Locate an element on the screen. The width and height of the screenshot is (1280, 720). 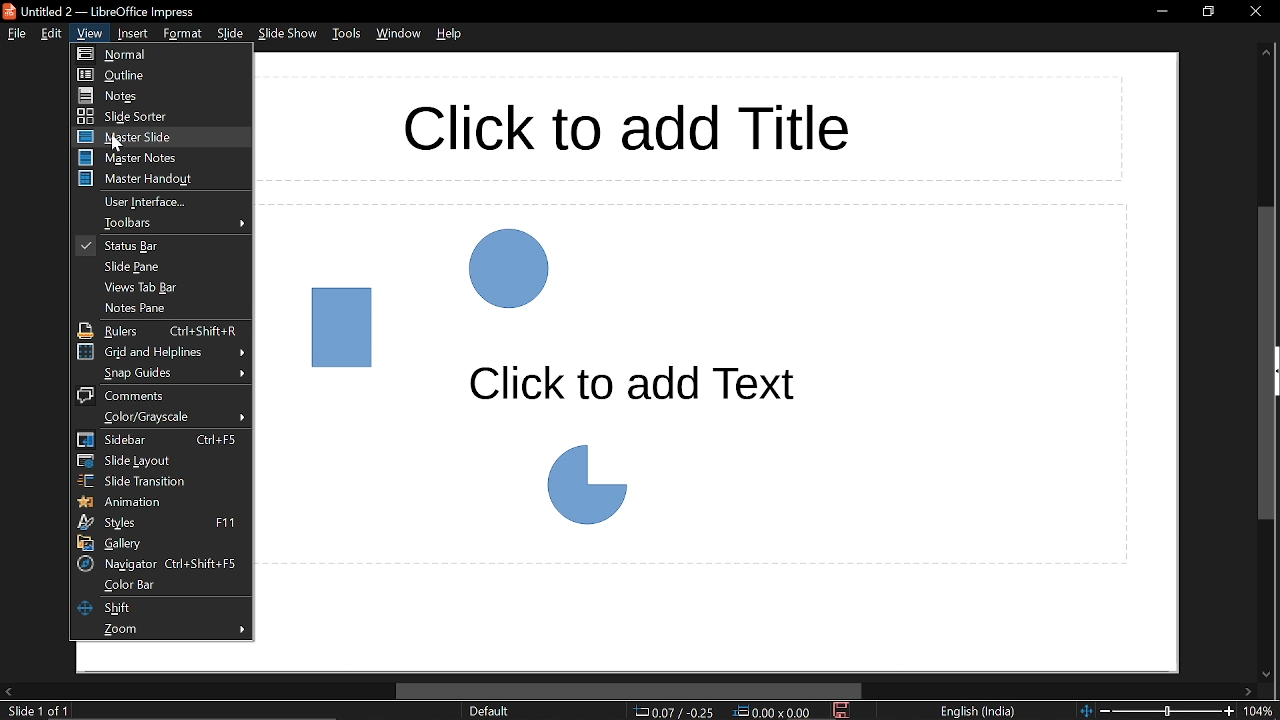
Color/Grayscale is located at coordinates (158, 417).